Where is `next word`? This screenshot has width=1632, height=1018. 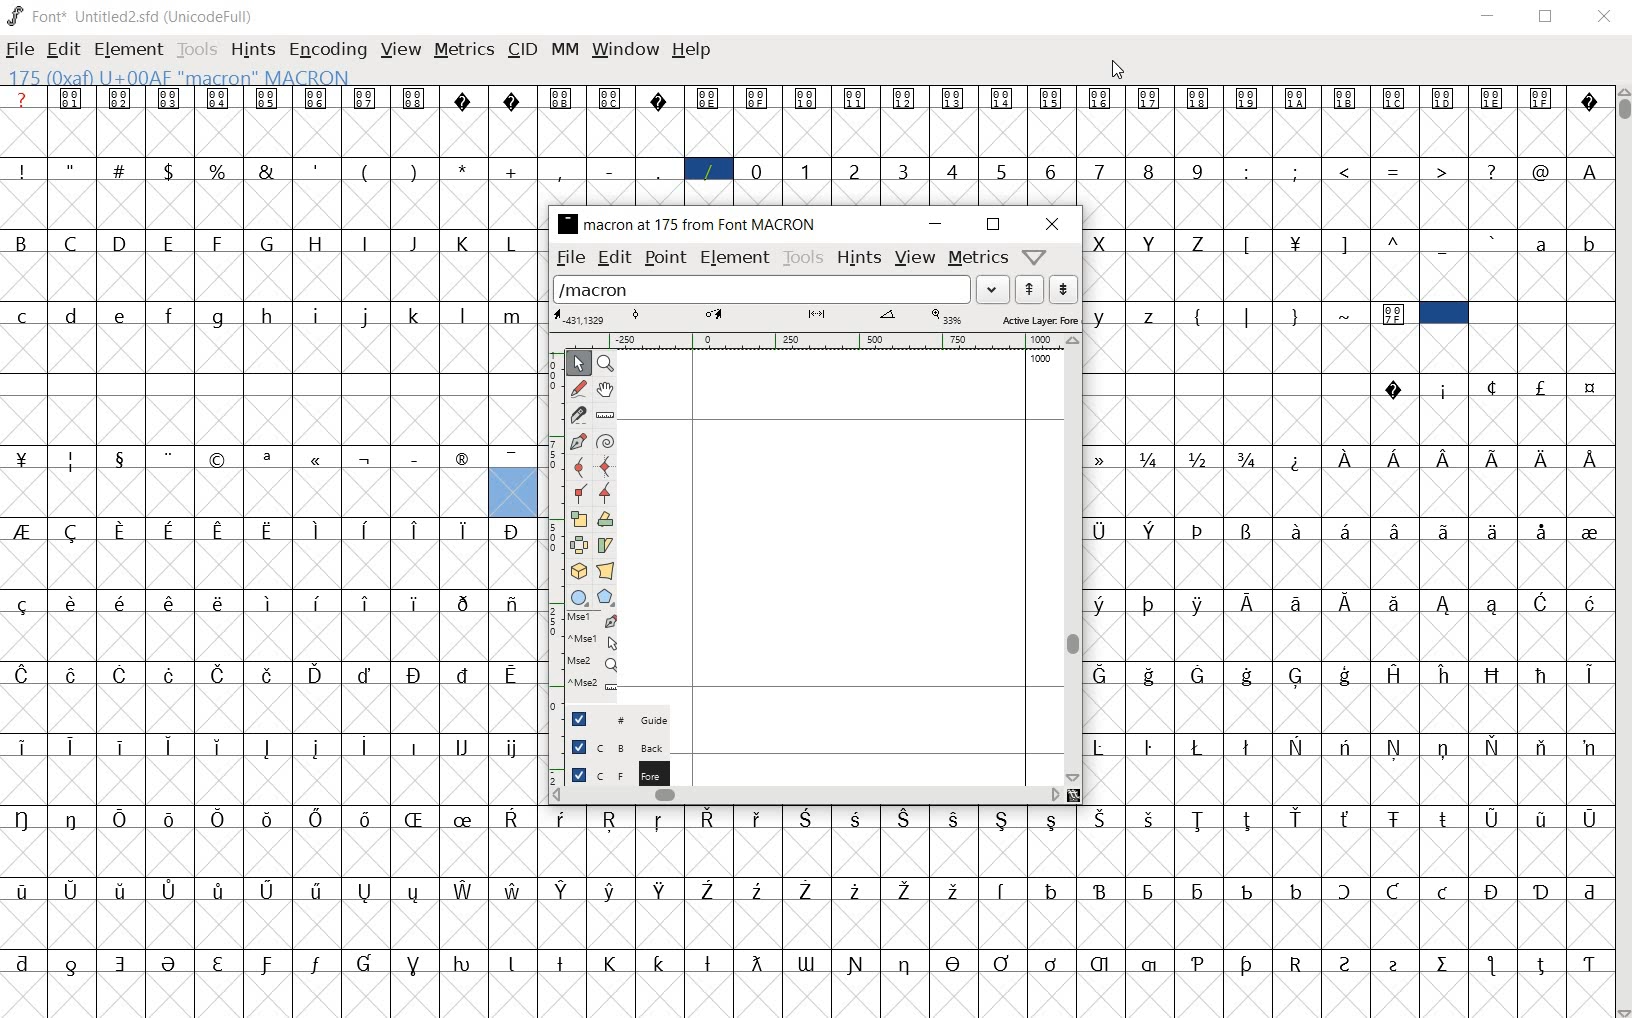
next word is located at coordinates (1065, 289).